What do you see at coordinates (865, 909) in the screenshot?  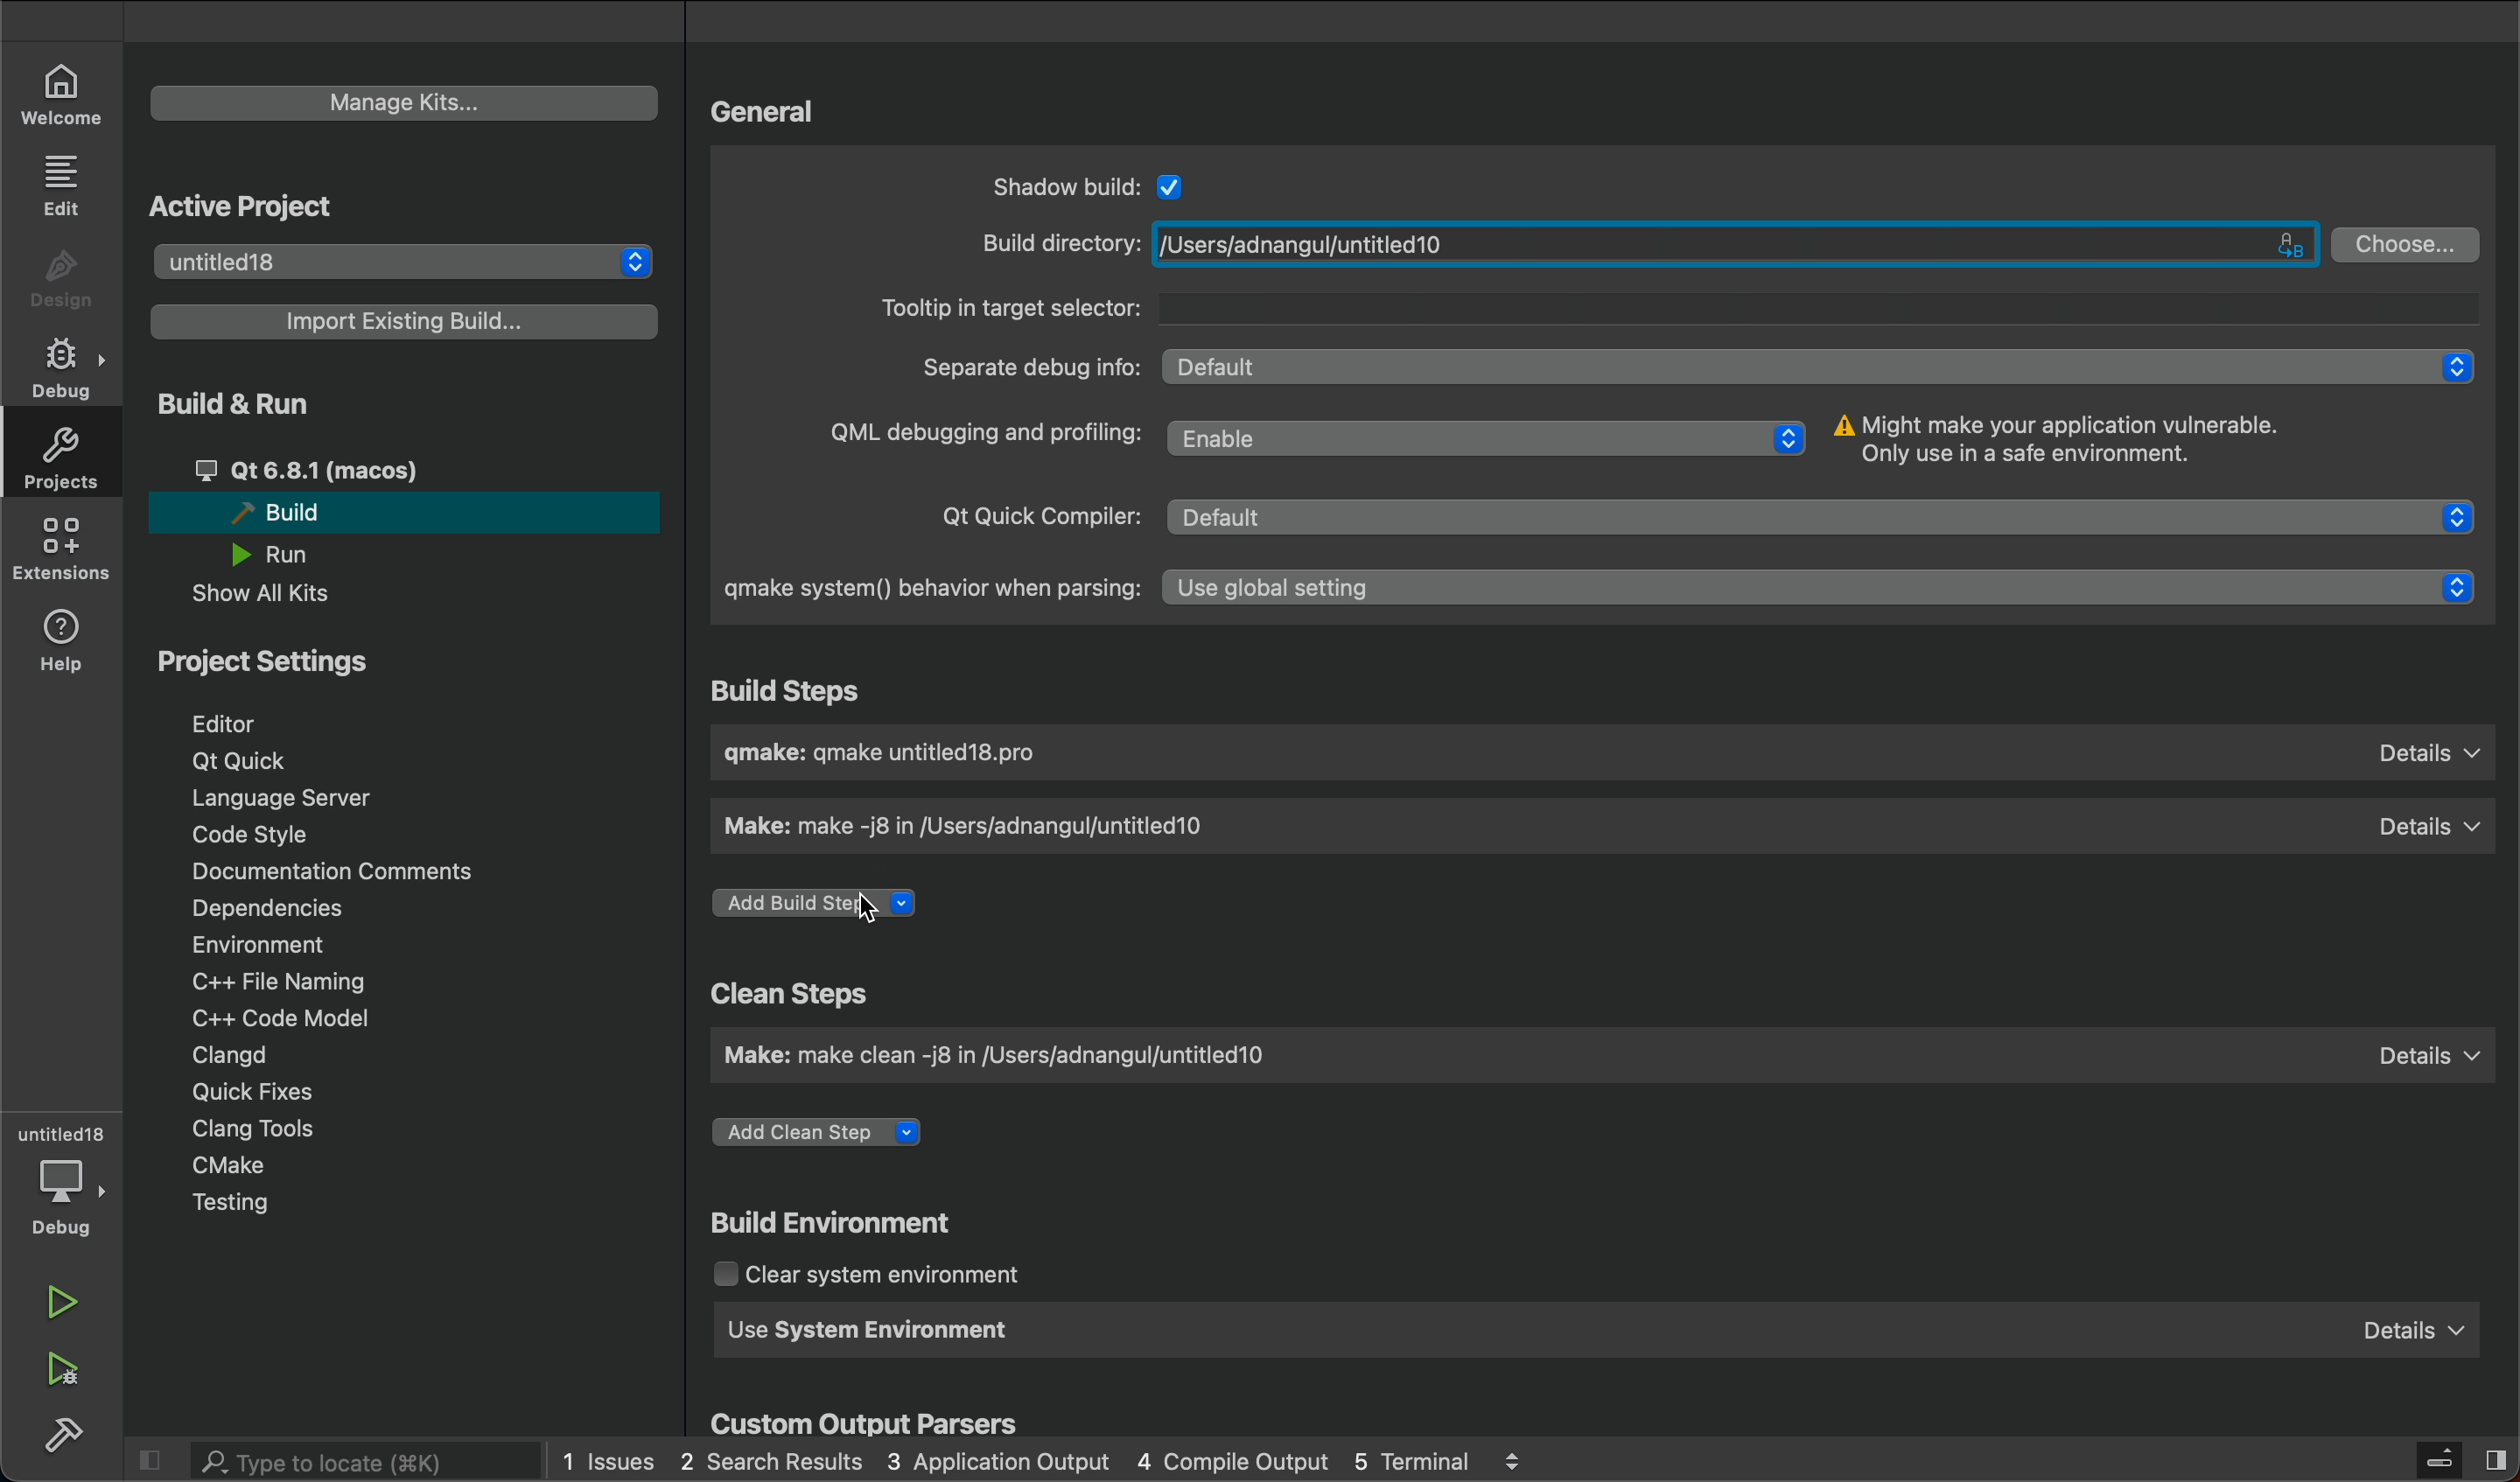 I see `Cursor` at bounding box center [865, 909].